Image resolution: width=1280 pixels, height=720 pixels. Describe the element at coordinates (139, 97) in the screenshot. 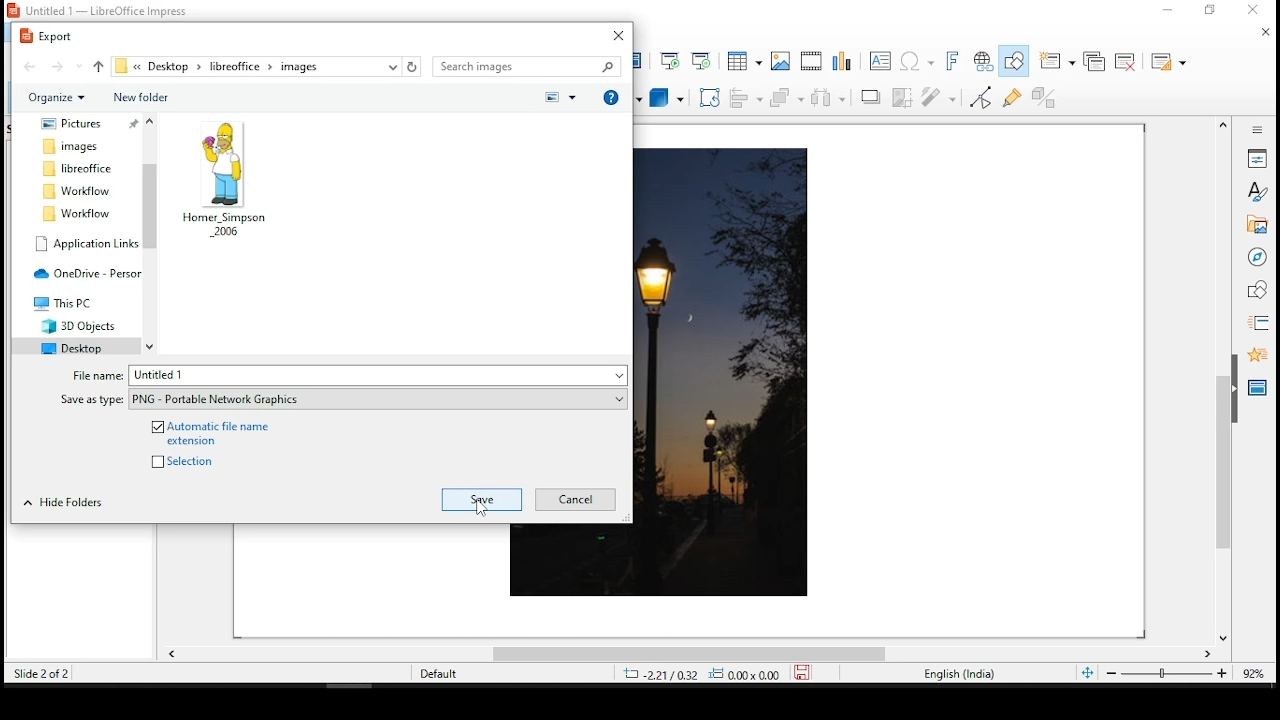

I see `new folder` at that location.